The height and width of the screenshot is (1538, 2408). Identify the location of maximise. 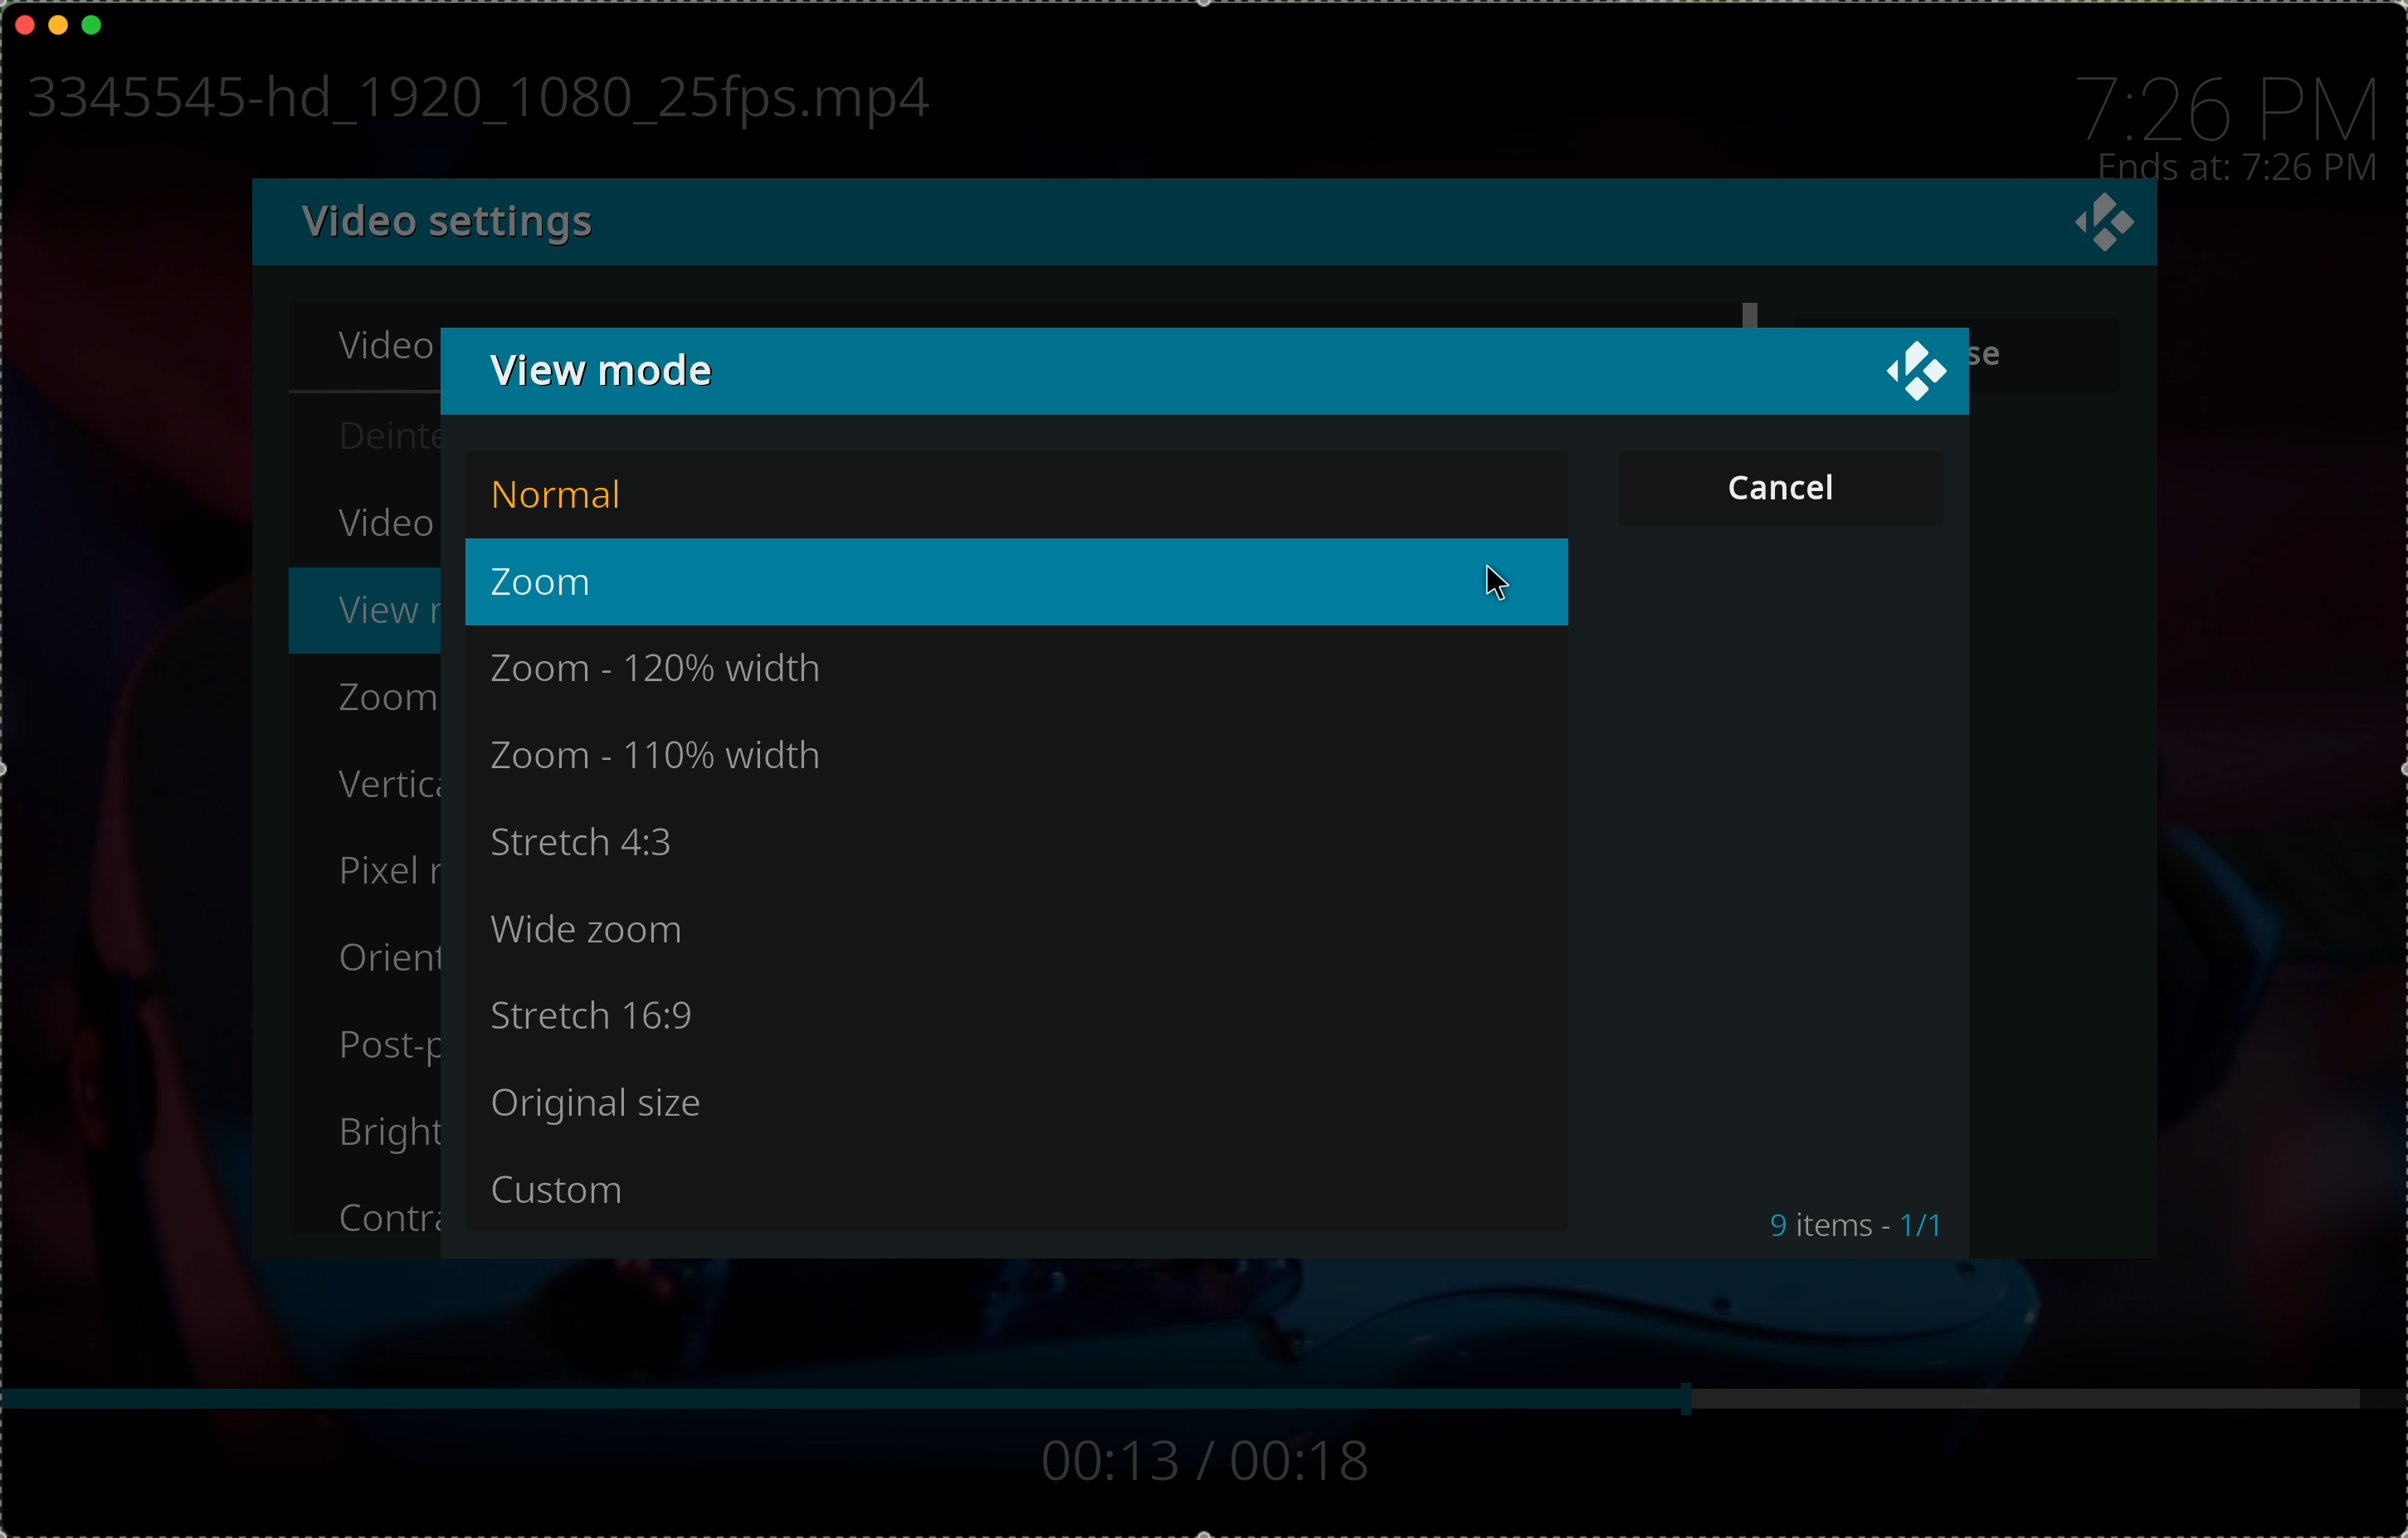
(94, 24).